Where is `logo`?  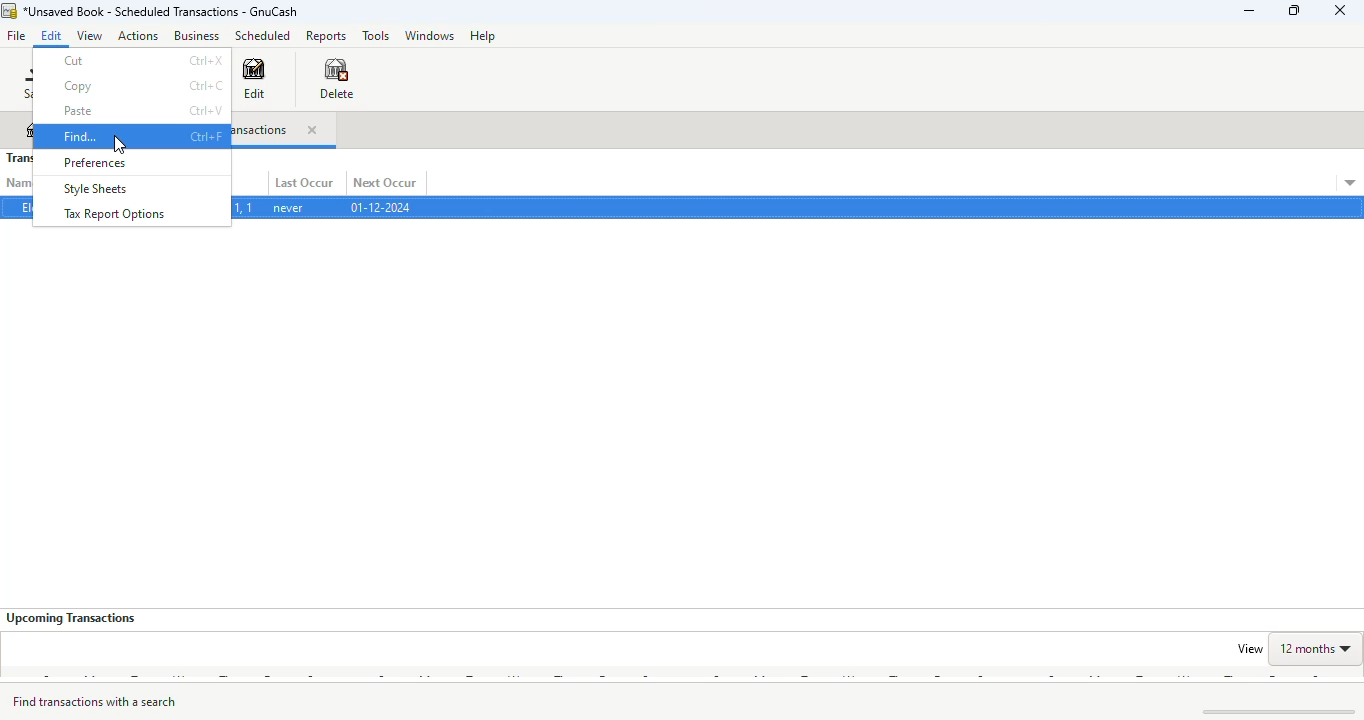
logo is located at coordinates (9, 11).